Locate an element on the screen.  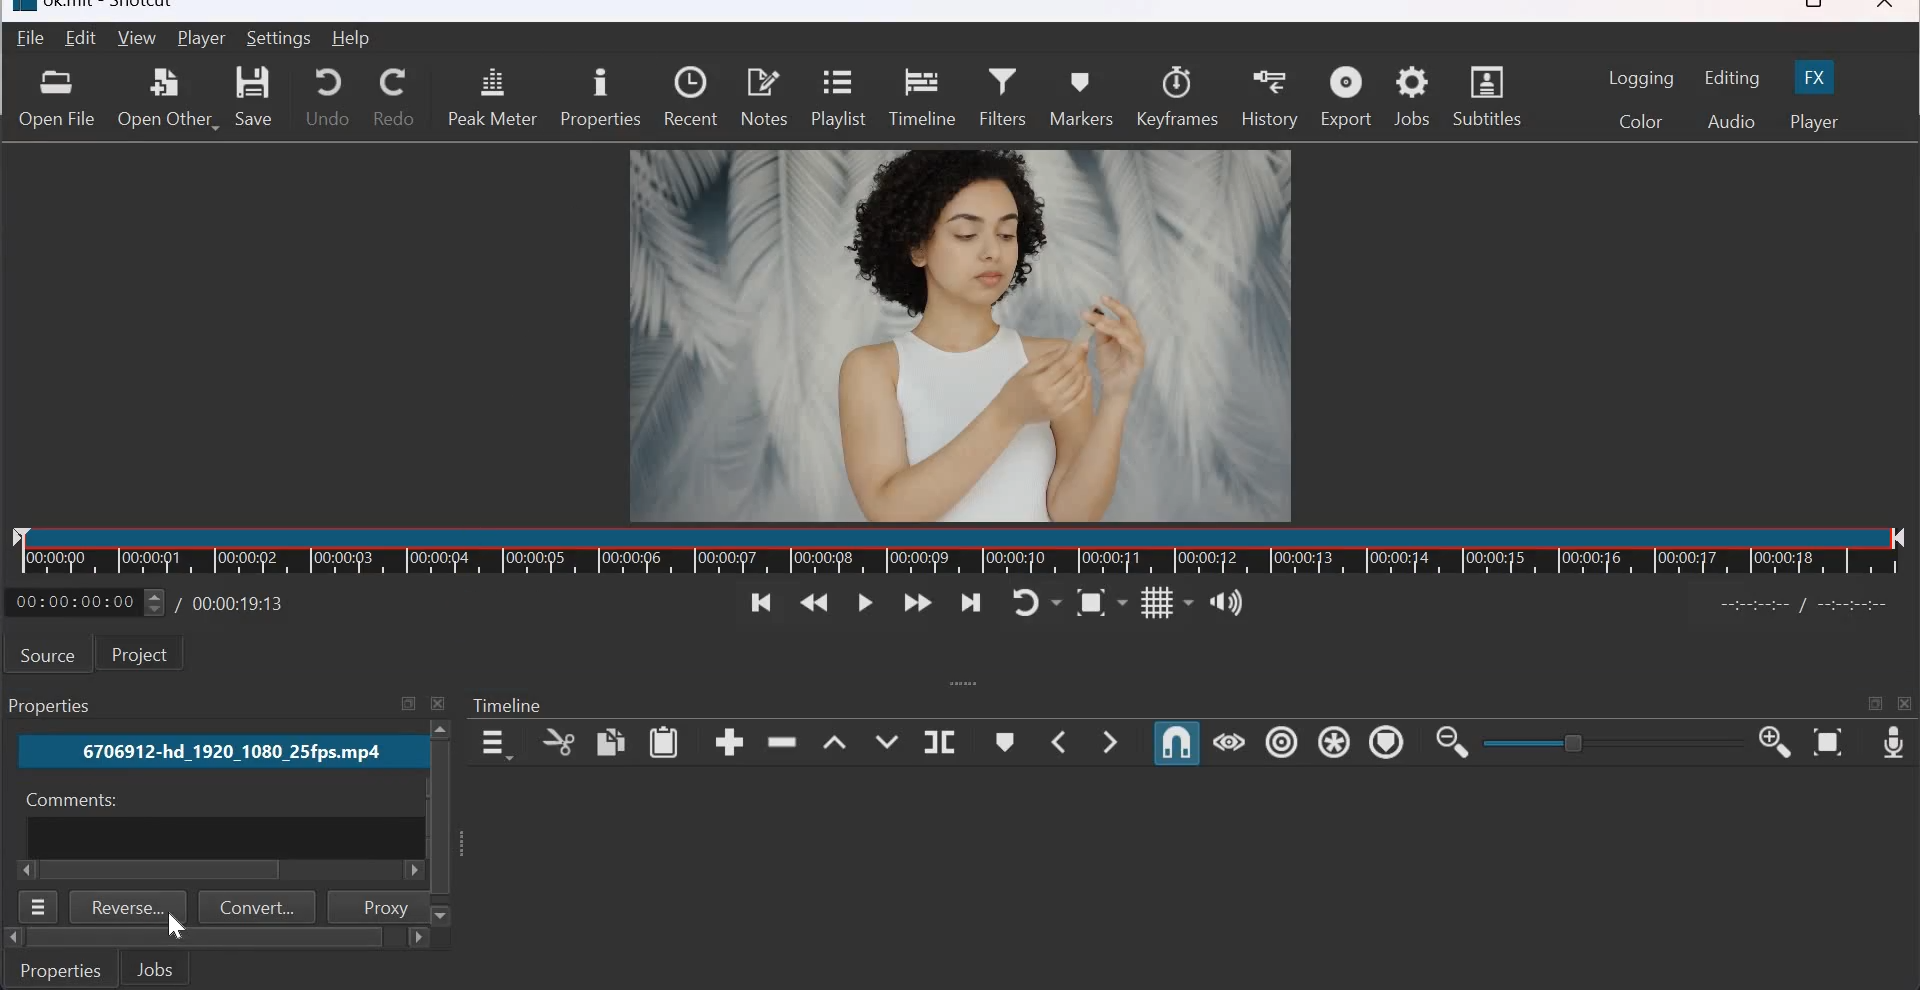
resize is located at coordinates (1810, 7).